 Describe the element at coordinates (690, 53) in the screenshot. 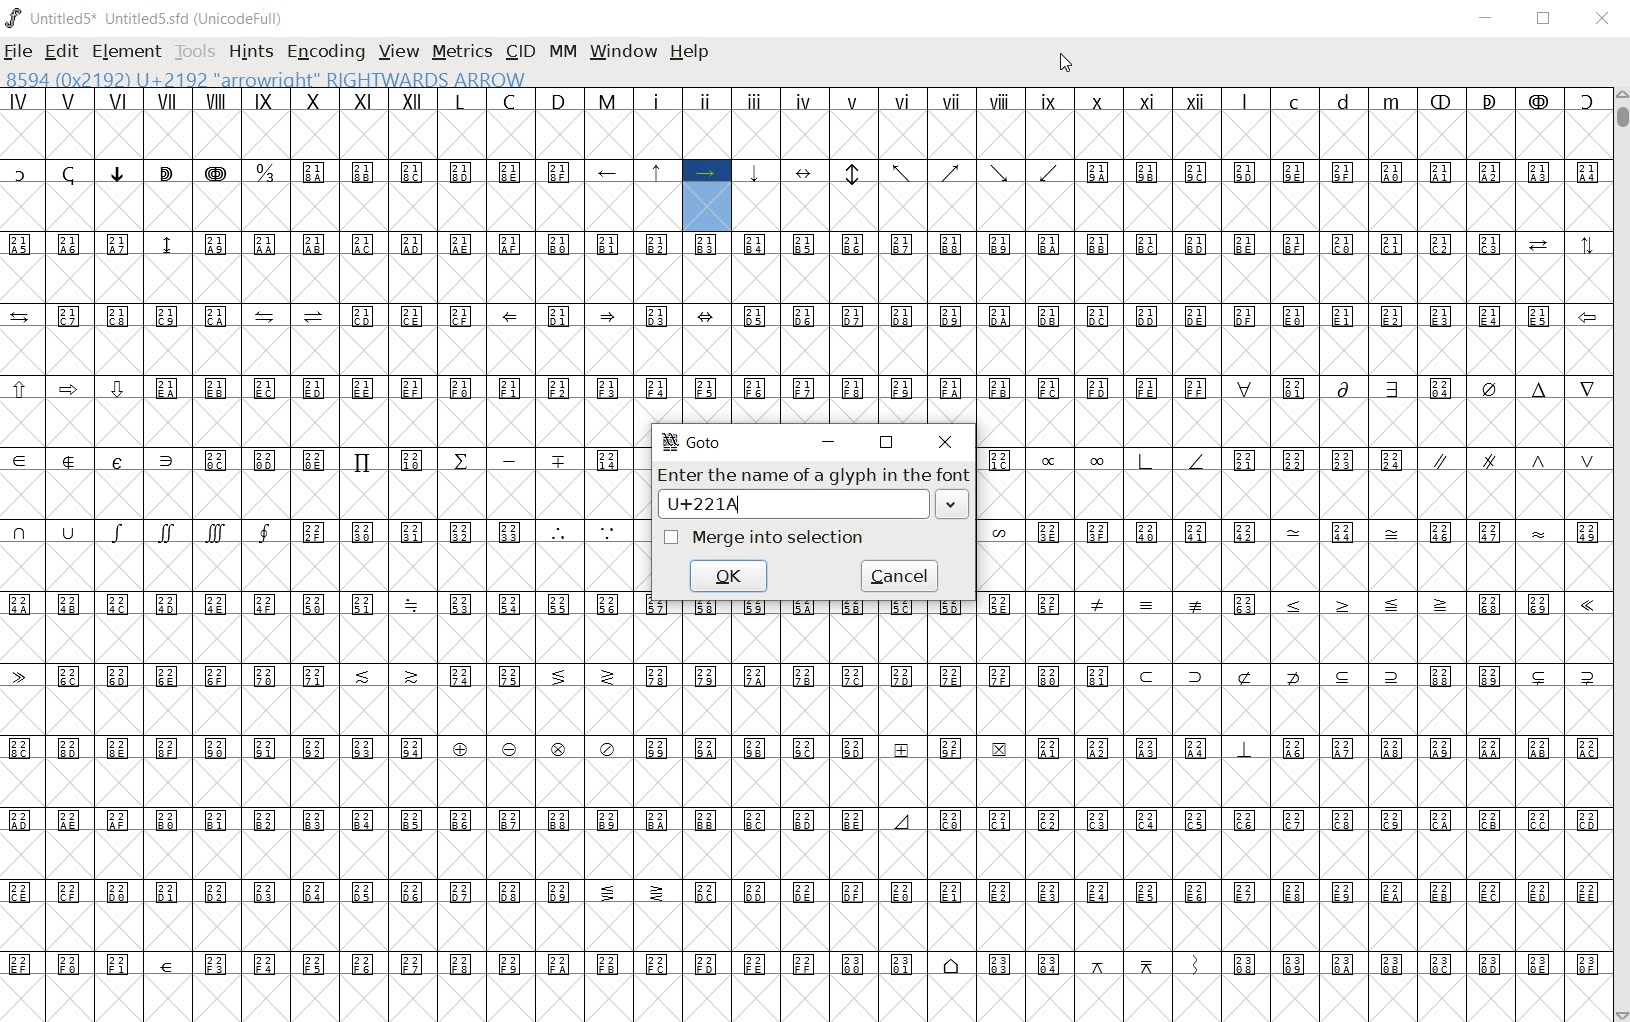

I see `HELP` at that location.